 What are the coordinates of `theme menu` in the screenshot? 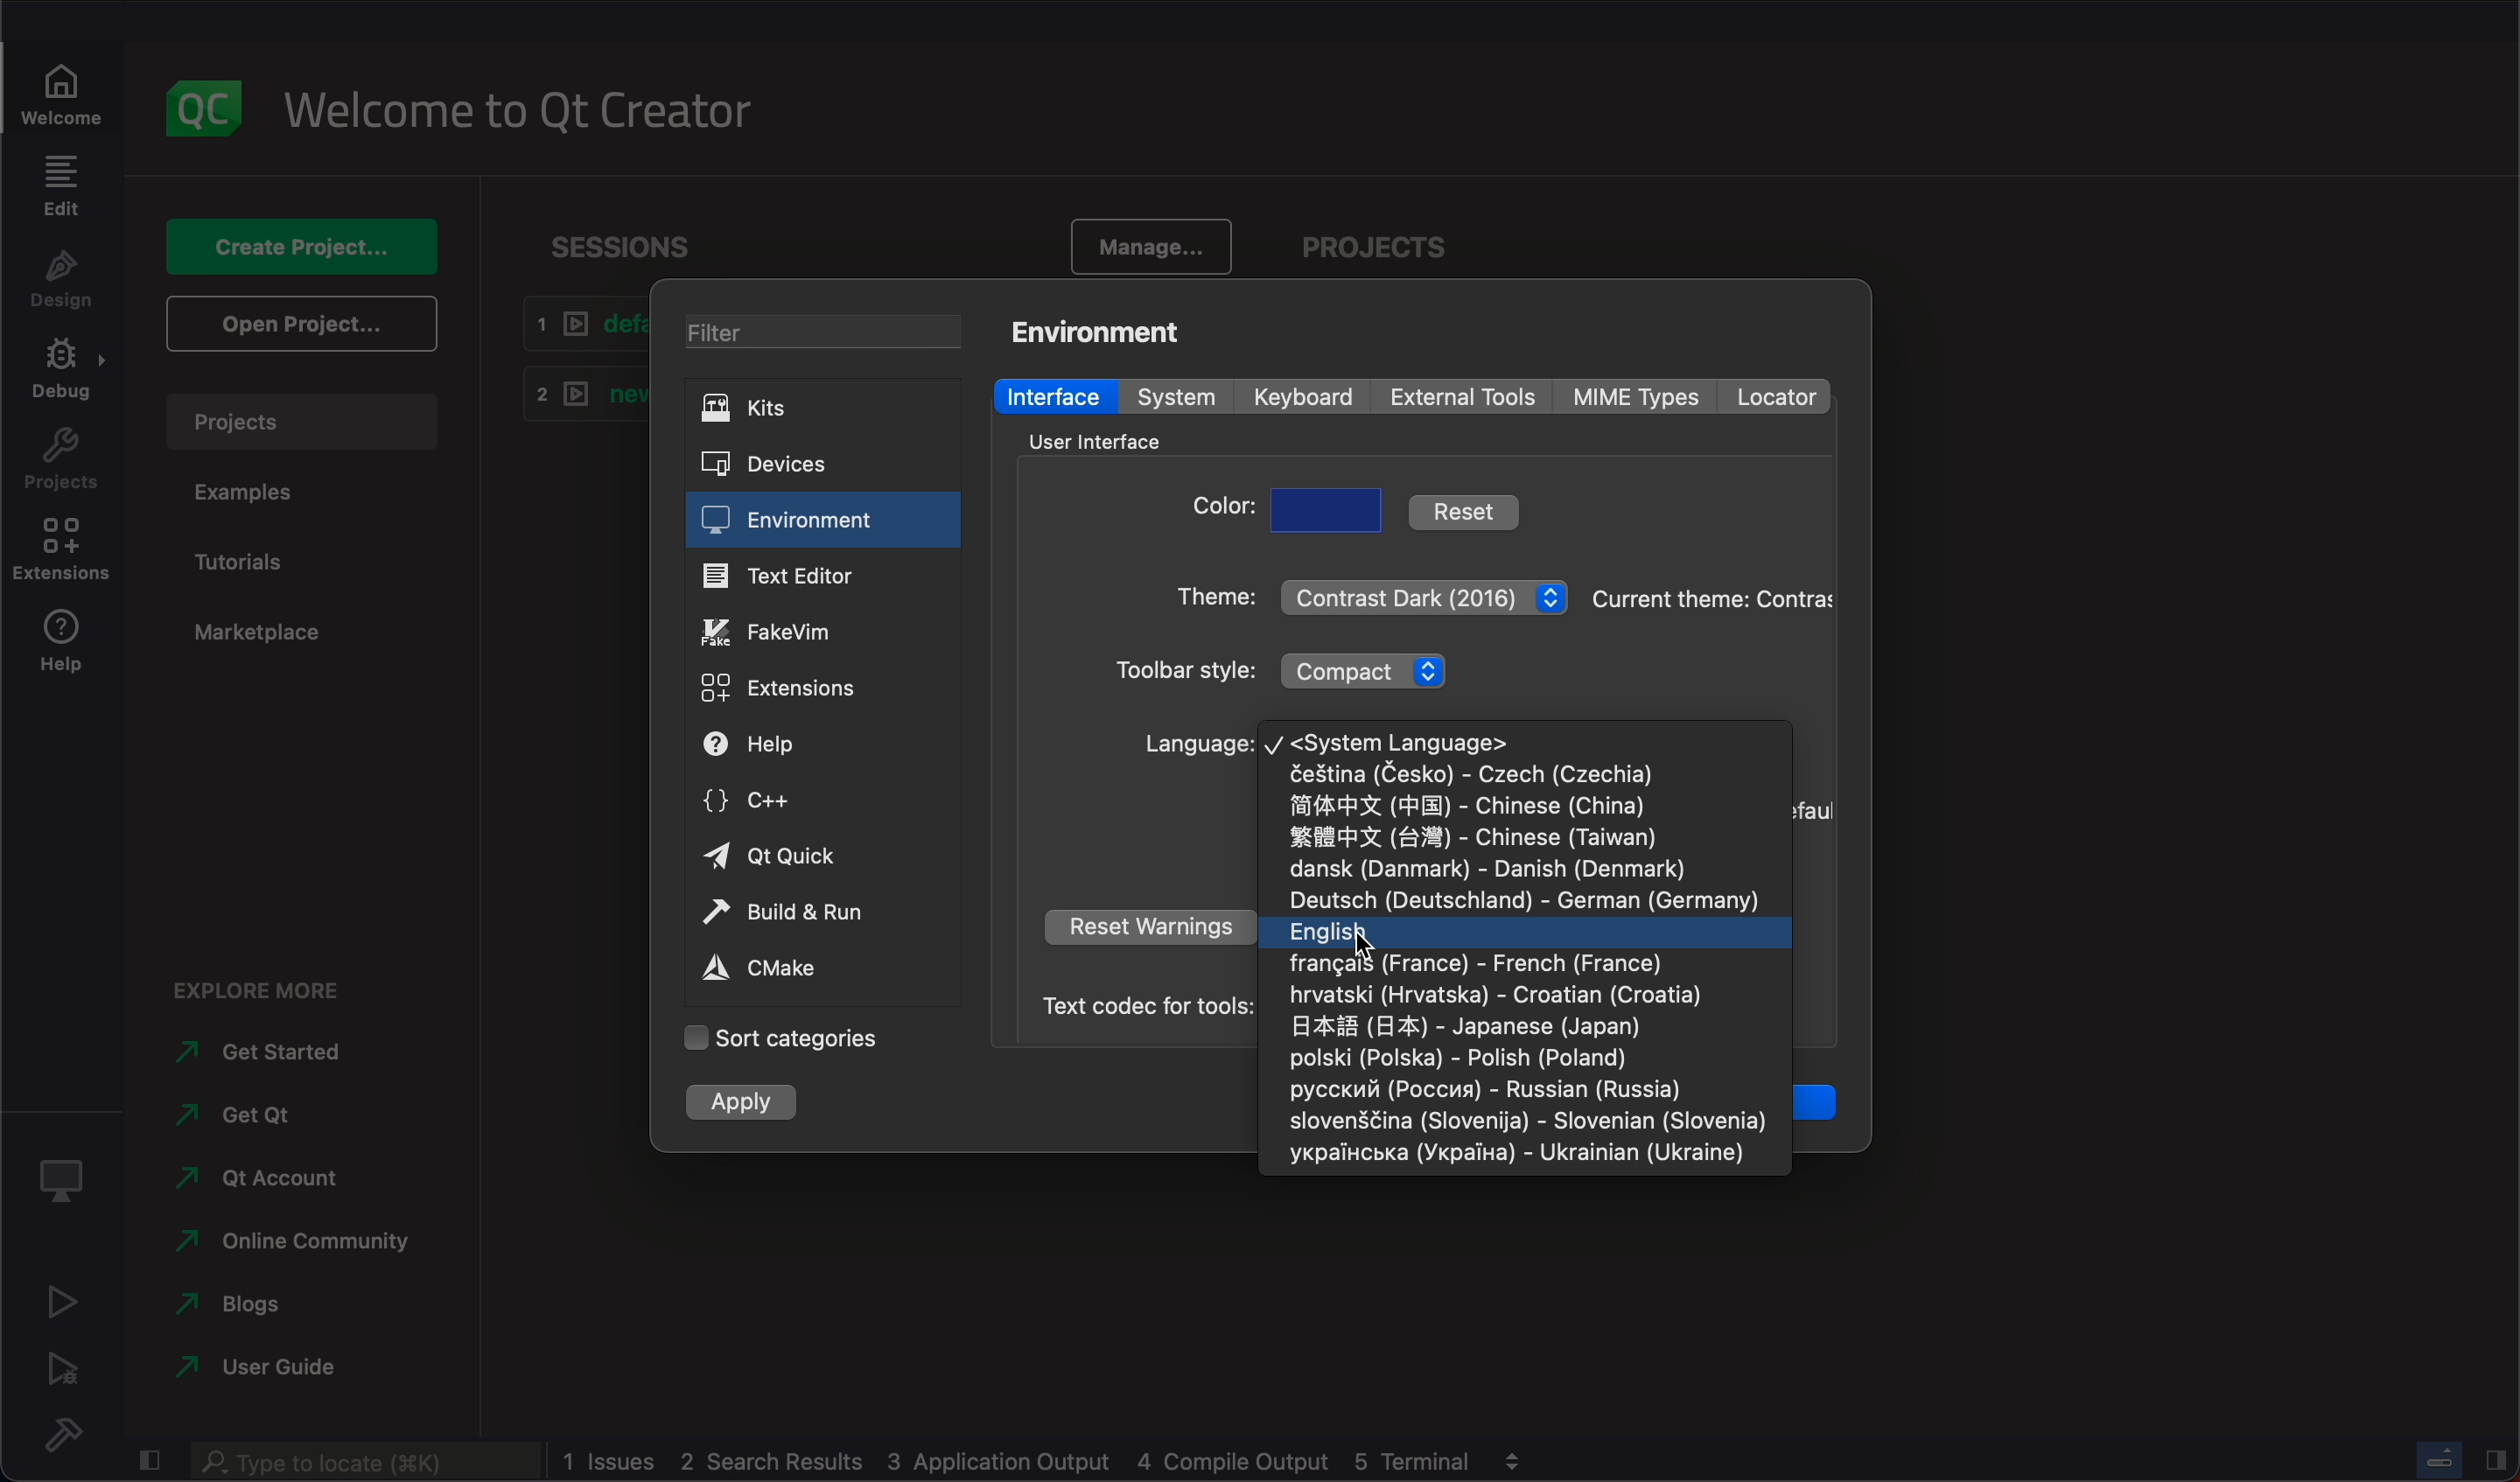 It's located at (1424, 596).